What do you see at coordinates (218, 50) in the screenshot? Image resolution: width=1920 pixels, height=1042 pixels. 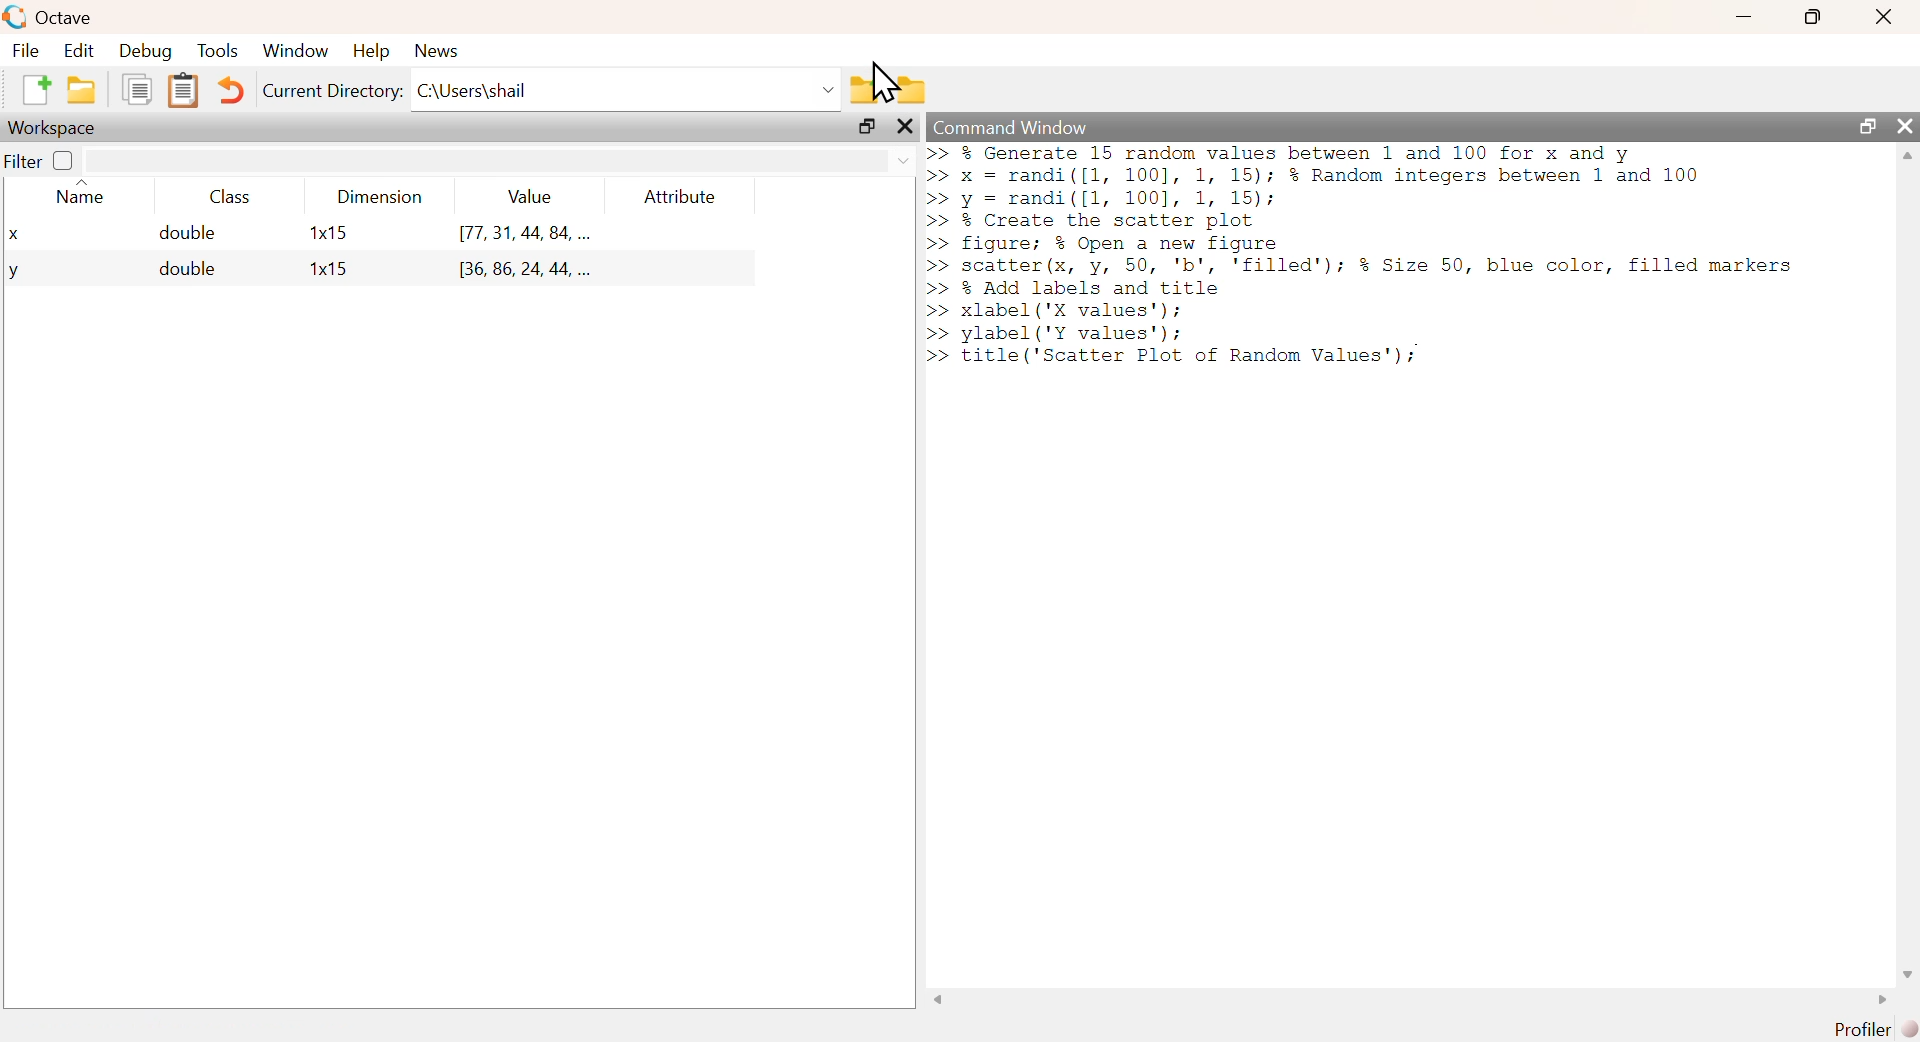 I see `Tools` at bounding box center [218, 50].